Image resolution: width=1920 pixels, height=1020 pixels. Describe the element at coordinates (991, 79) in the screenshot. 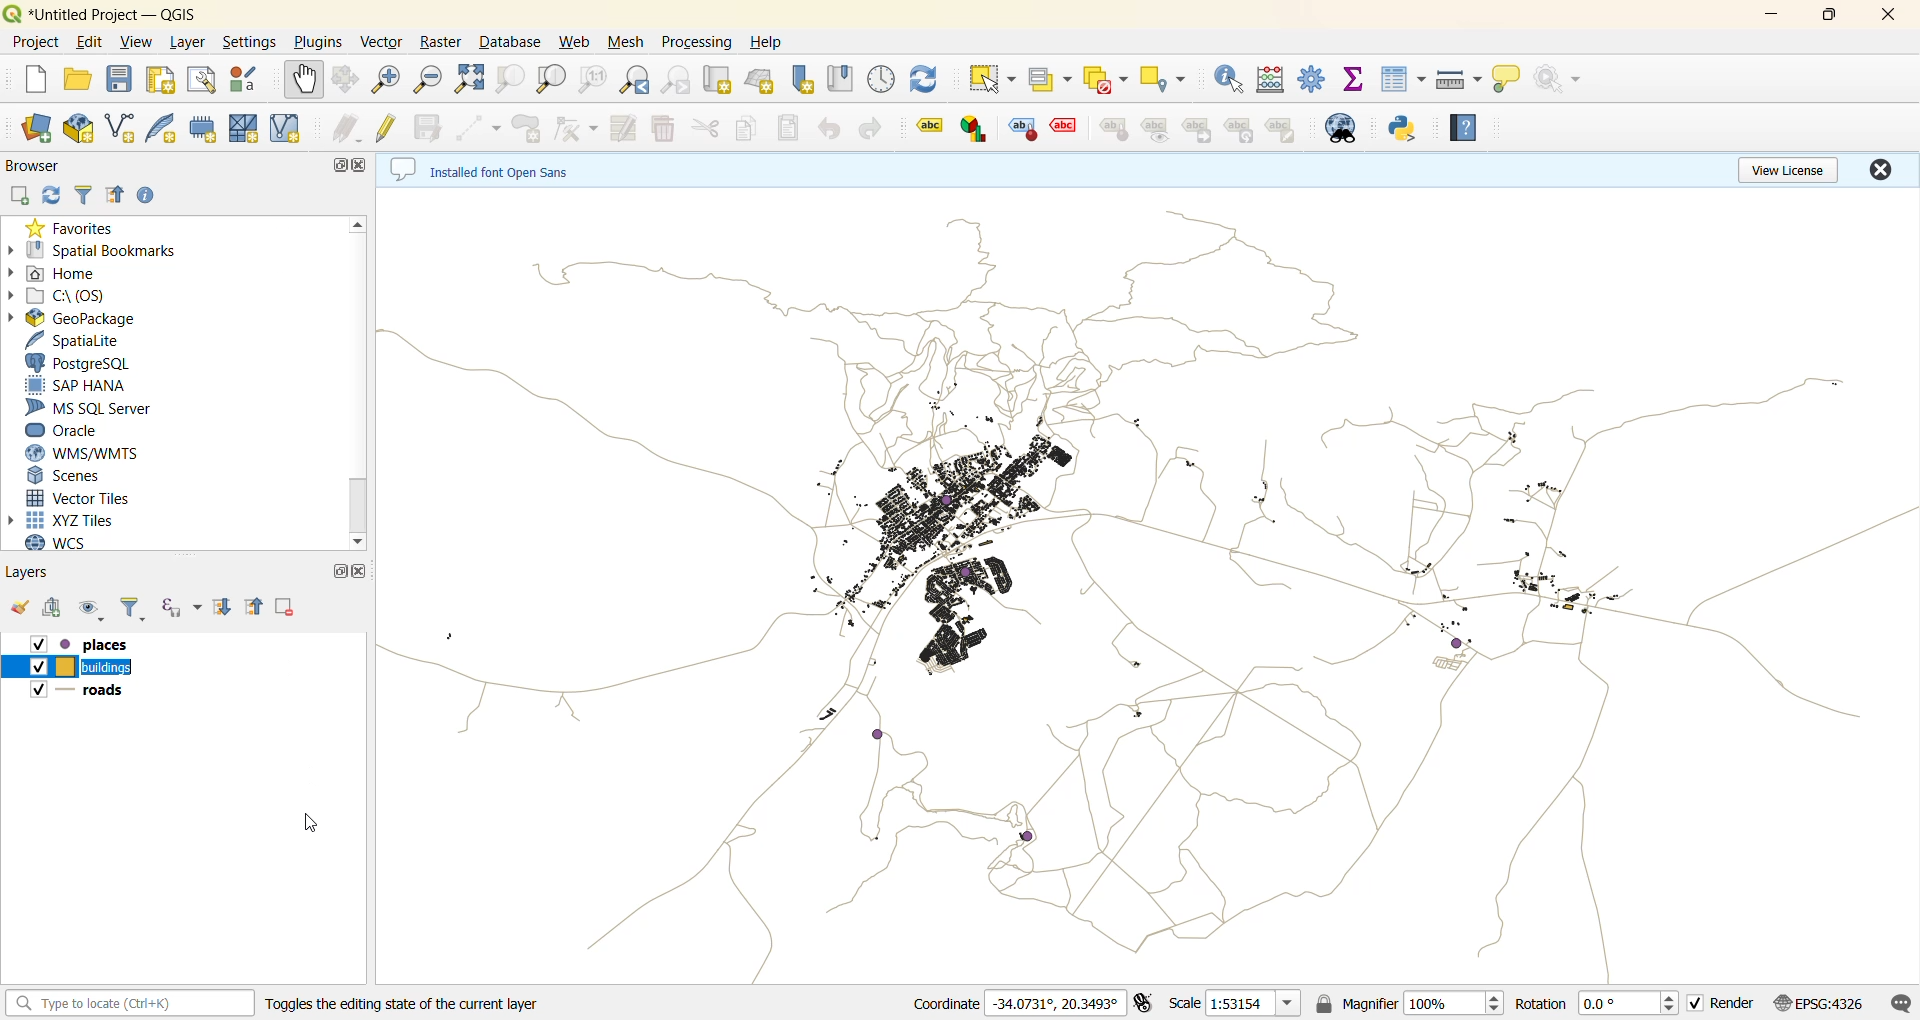

I see `select` at that location.